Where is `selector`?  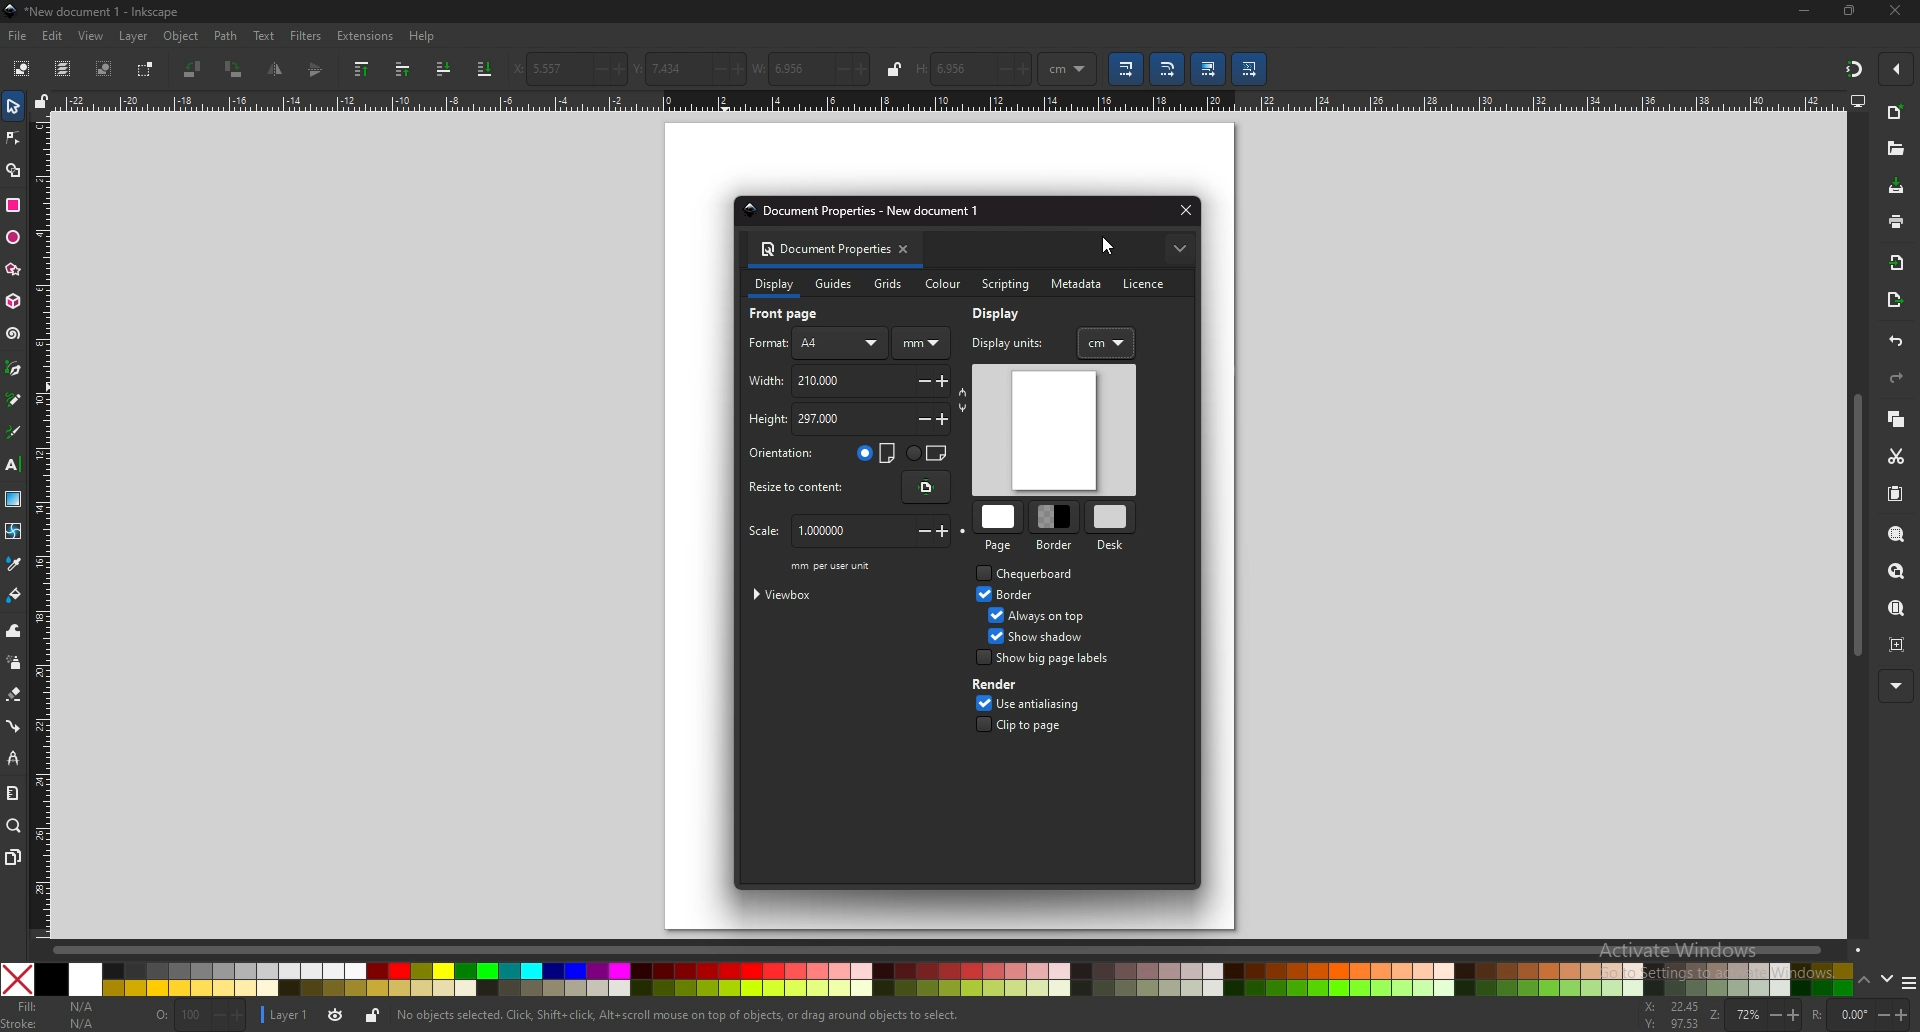
selector is located at coordinates (13, 106).